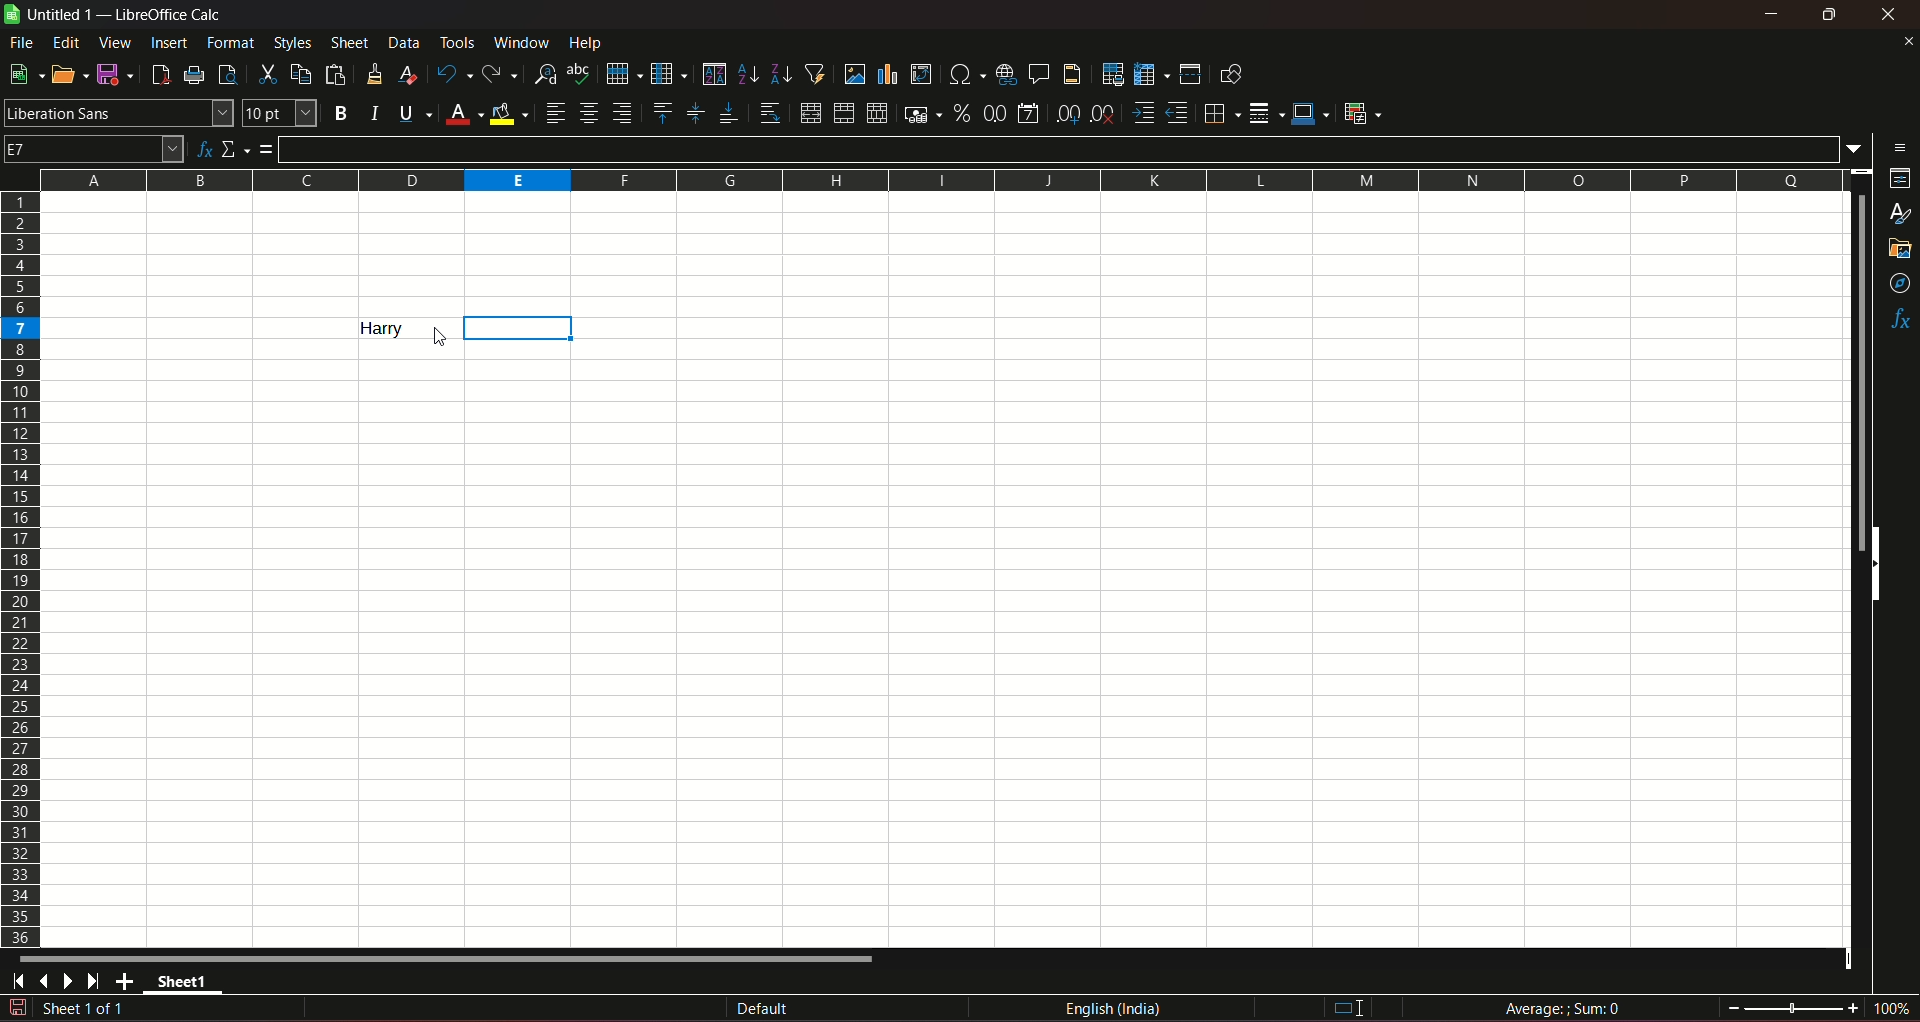 This screenshot has height=1022, width=1920. I want to click on clear direct formatting, so click(411, 74).